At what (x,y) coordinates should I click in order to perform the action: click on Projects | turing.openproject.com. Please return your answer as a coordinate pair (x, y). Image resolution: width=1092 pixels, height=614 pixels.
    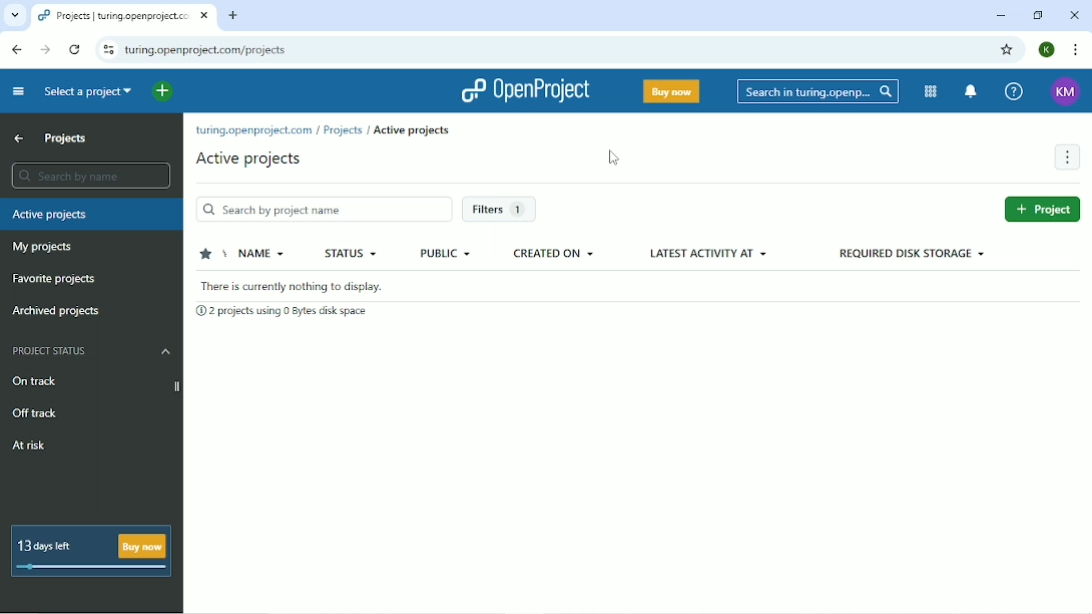
    Looking at the image, I should click on (122, 16).